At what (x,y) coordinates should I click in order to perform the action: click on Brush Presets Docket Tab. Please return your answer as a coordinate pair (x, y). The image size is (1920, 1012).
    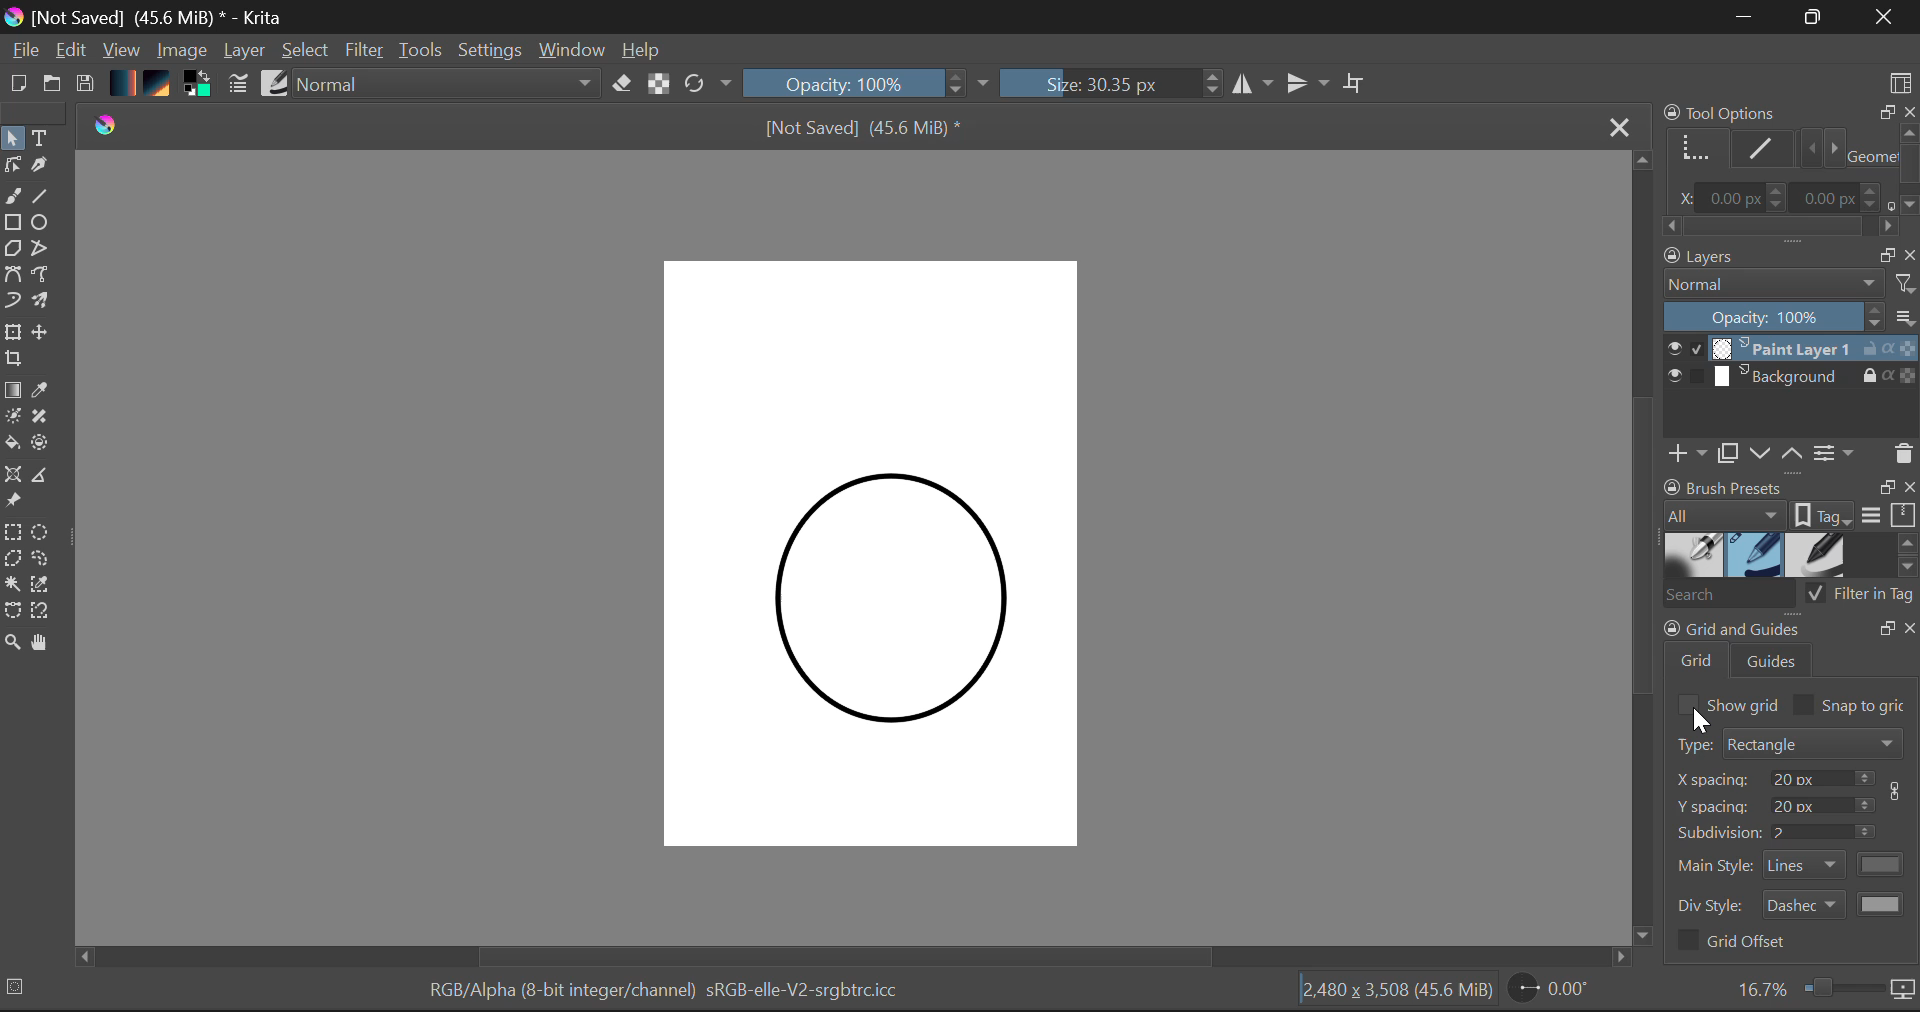
    Looking at the image, I should click on (1790, 502).